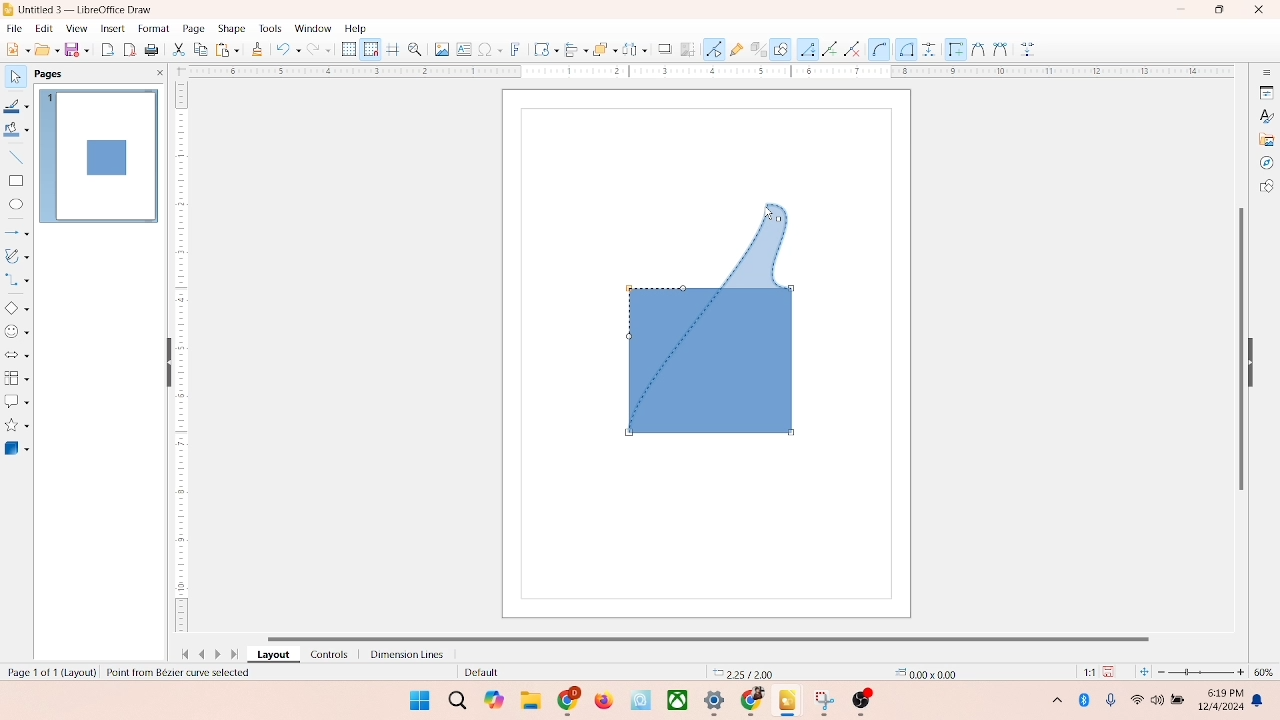  I want to click on curves and polygons, so click(18, 254).